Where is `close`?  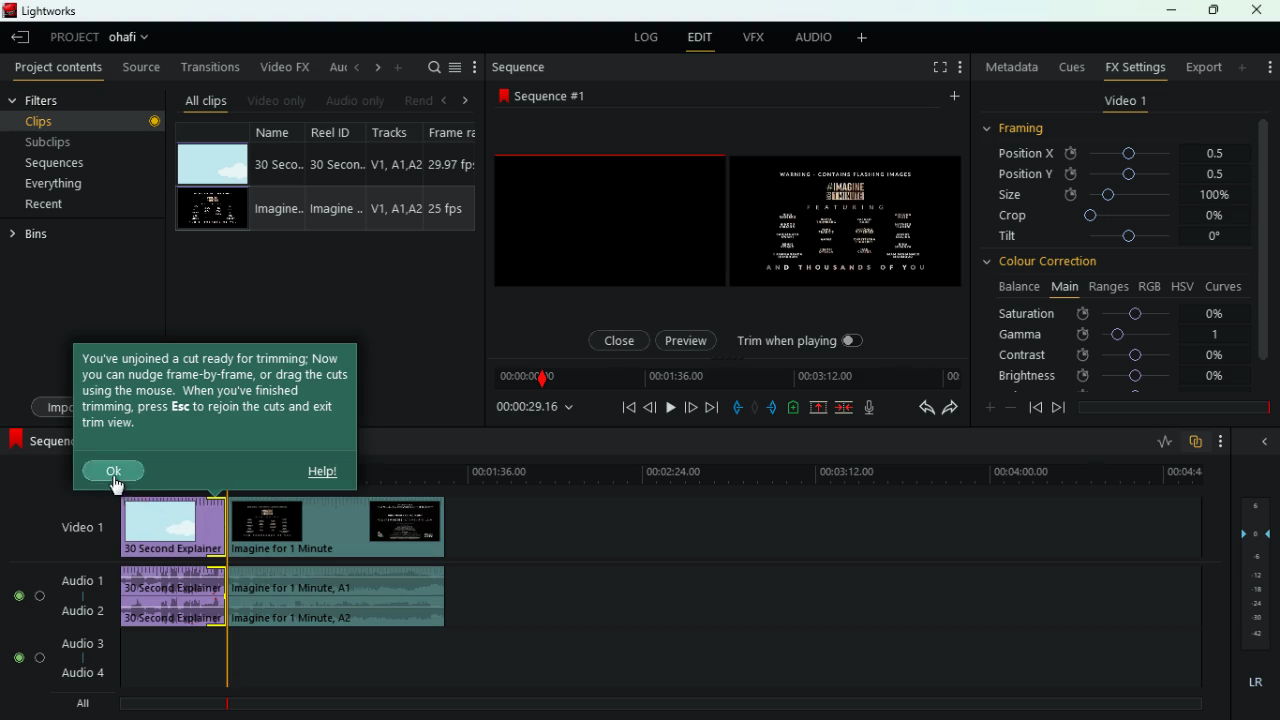
close is located at coordinates (1258, 10).